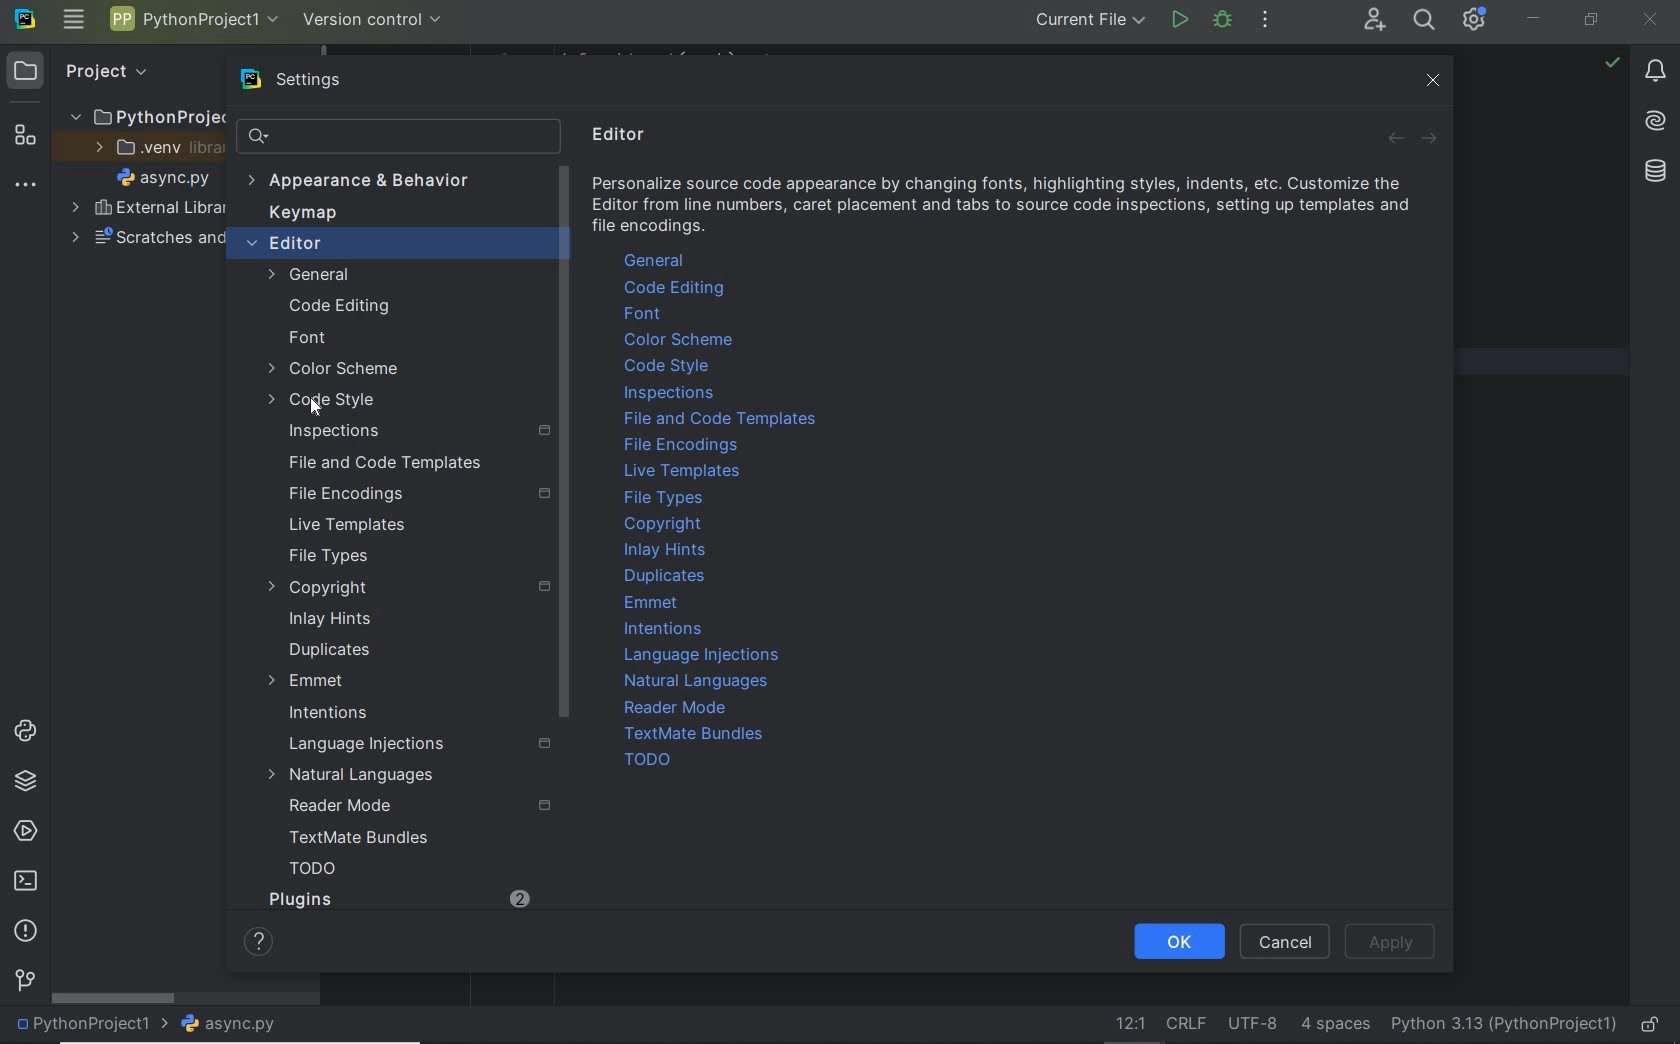 Image resolution: width=1680 pixels, height=1044 pixels. I want to click on File Types, so click(328, 557).